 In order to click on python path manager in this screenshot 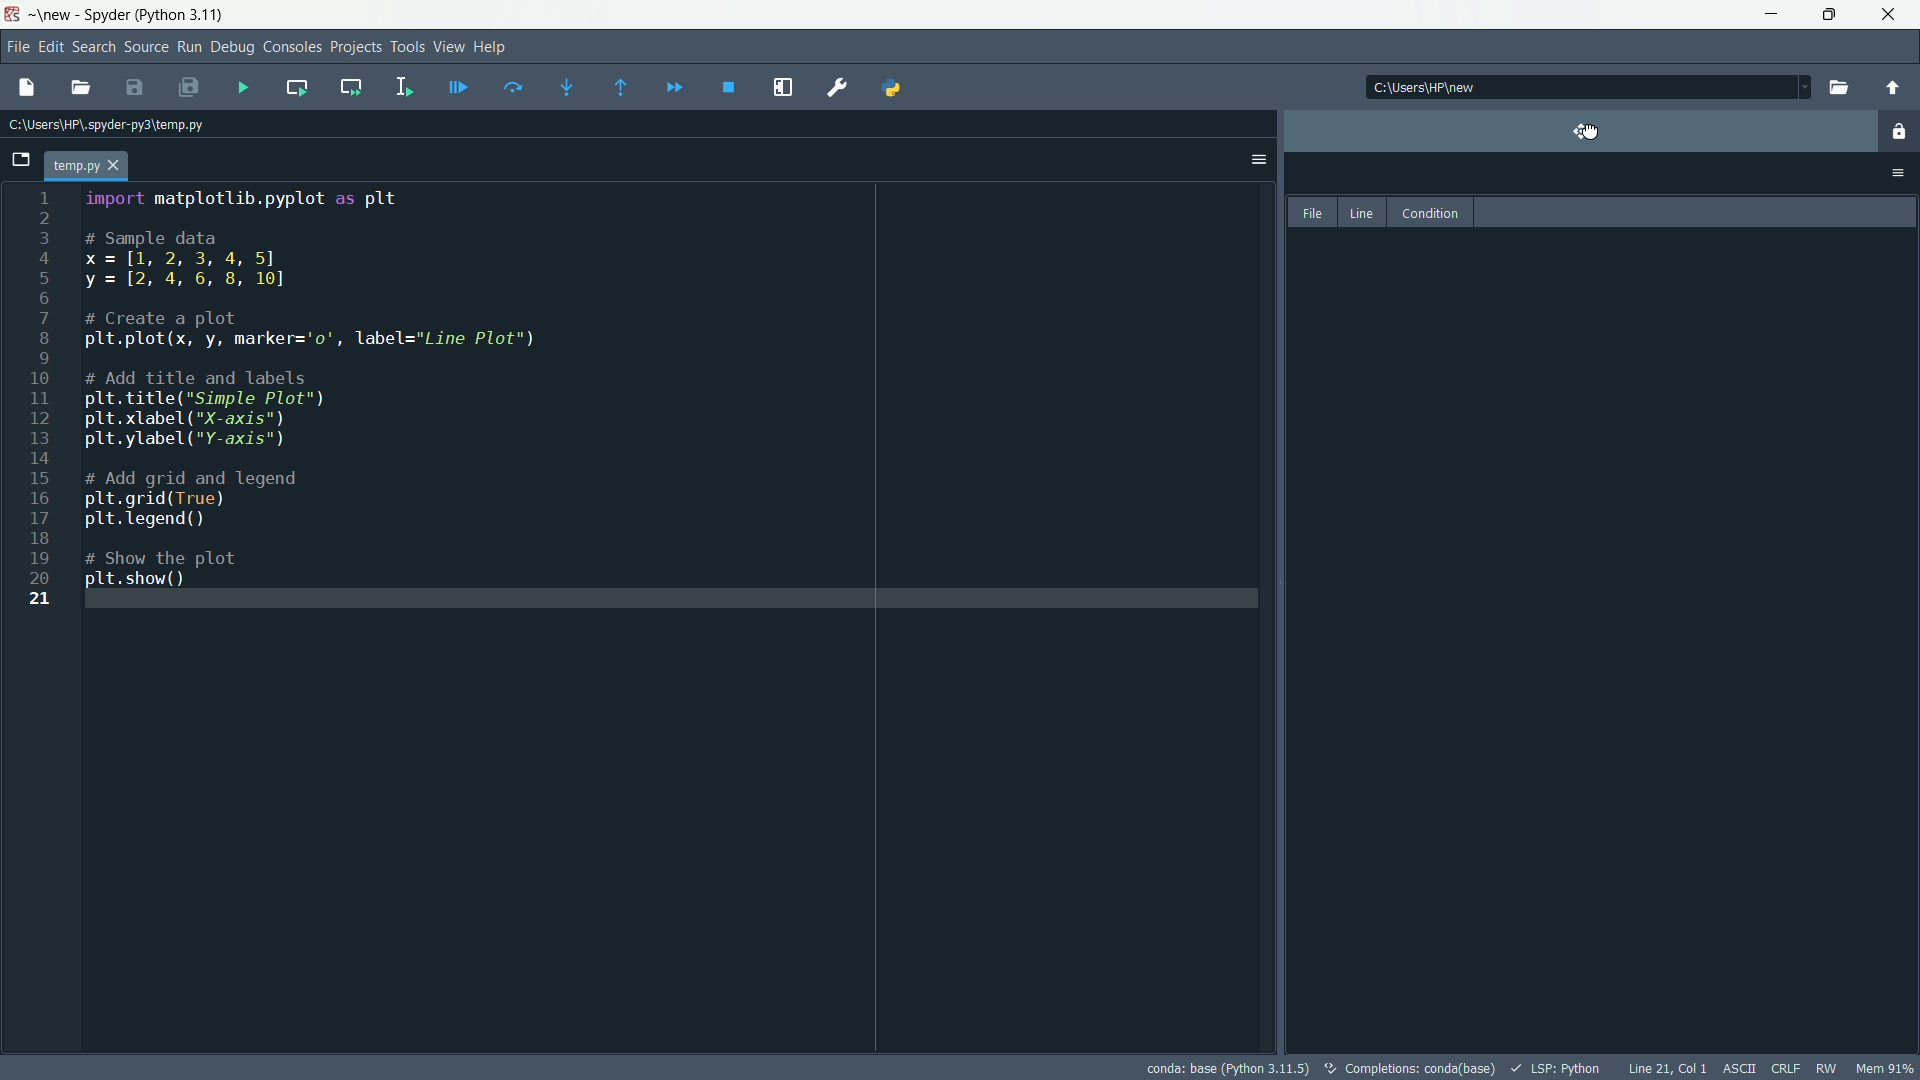, I will do `click(898, 88)`.